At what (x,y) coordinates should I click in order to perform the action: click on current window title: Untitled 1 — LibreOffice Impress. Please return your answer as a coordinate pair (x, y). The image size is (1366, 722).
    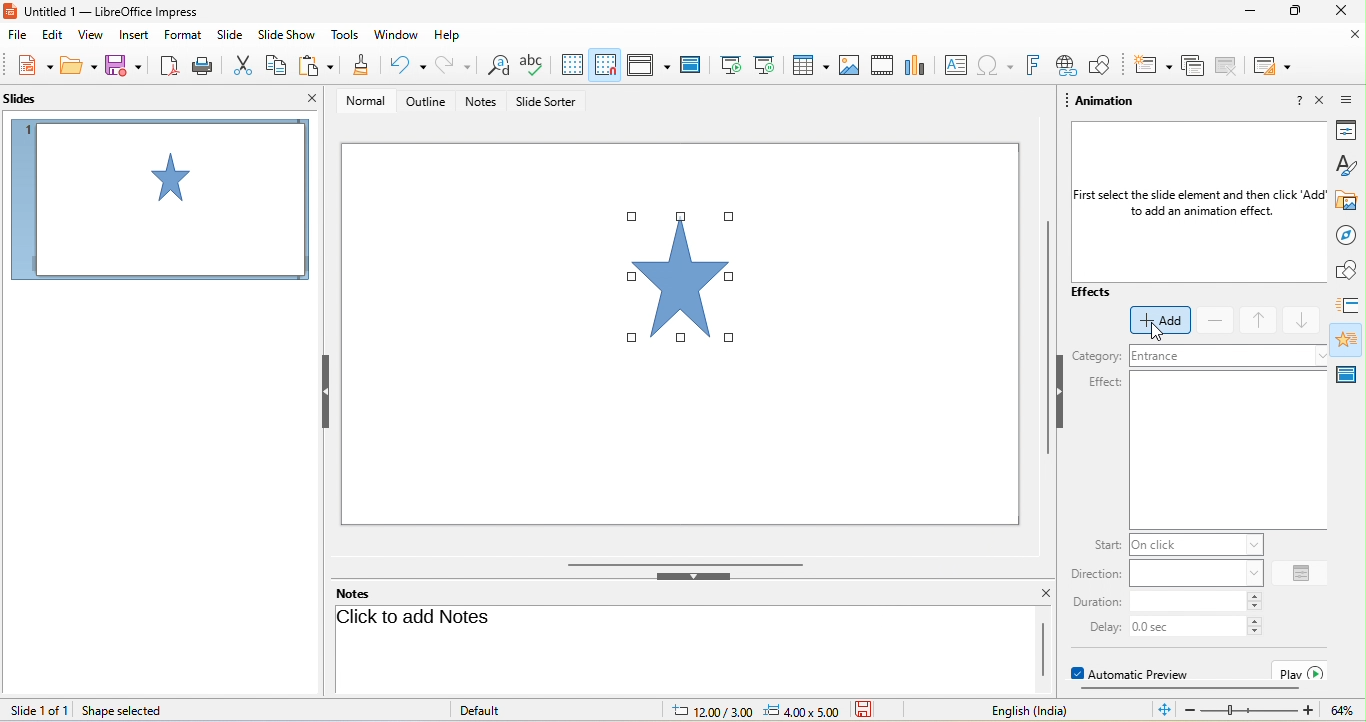
    Looking at the image, I should click on (102, 11).